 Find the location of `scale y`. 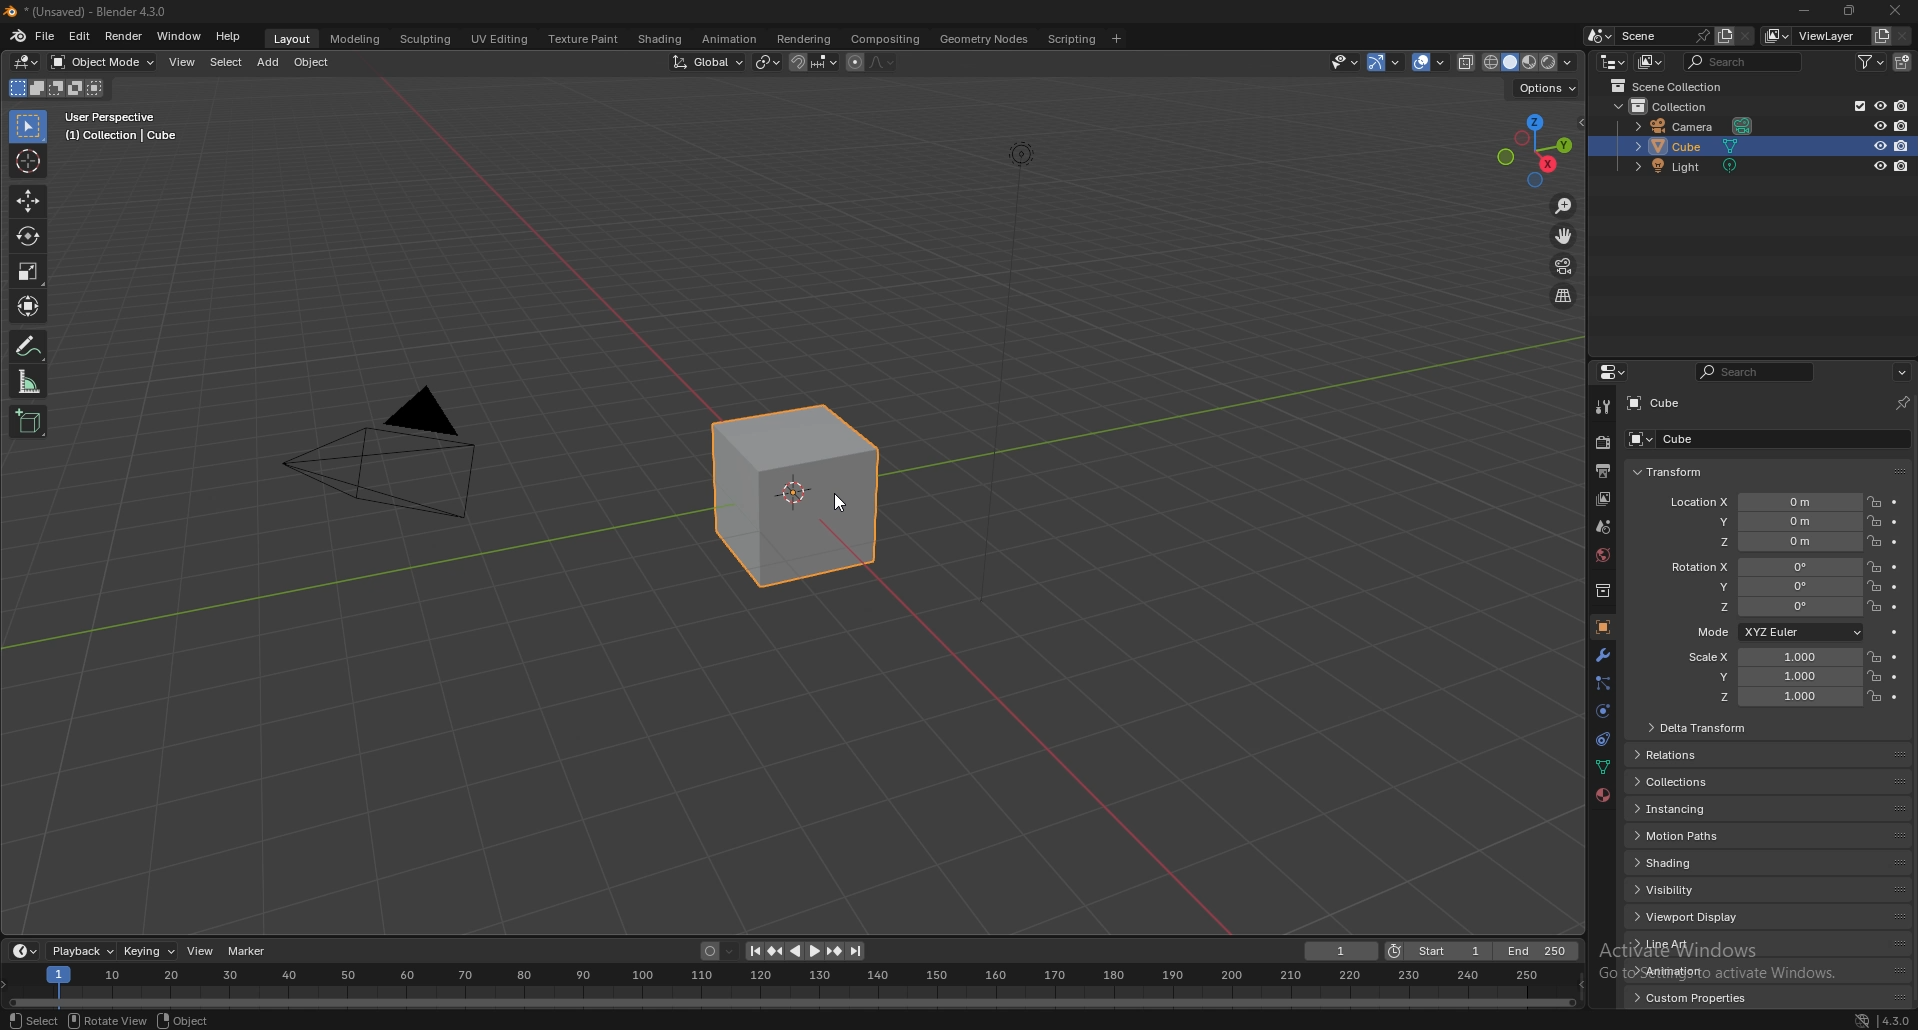

scale y is located at coordinates (1774, 678).